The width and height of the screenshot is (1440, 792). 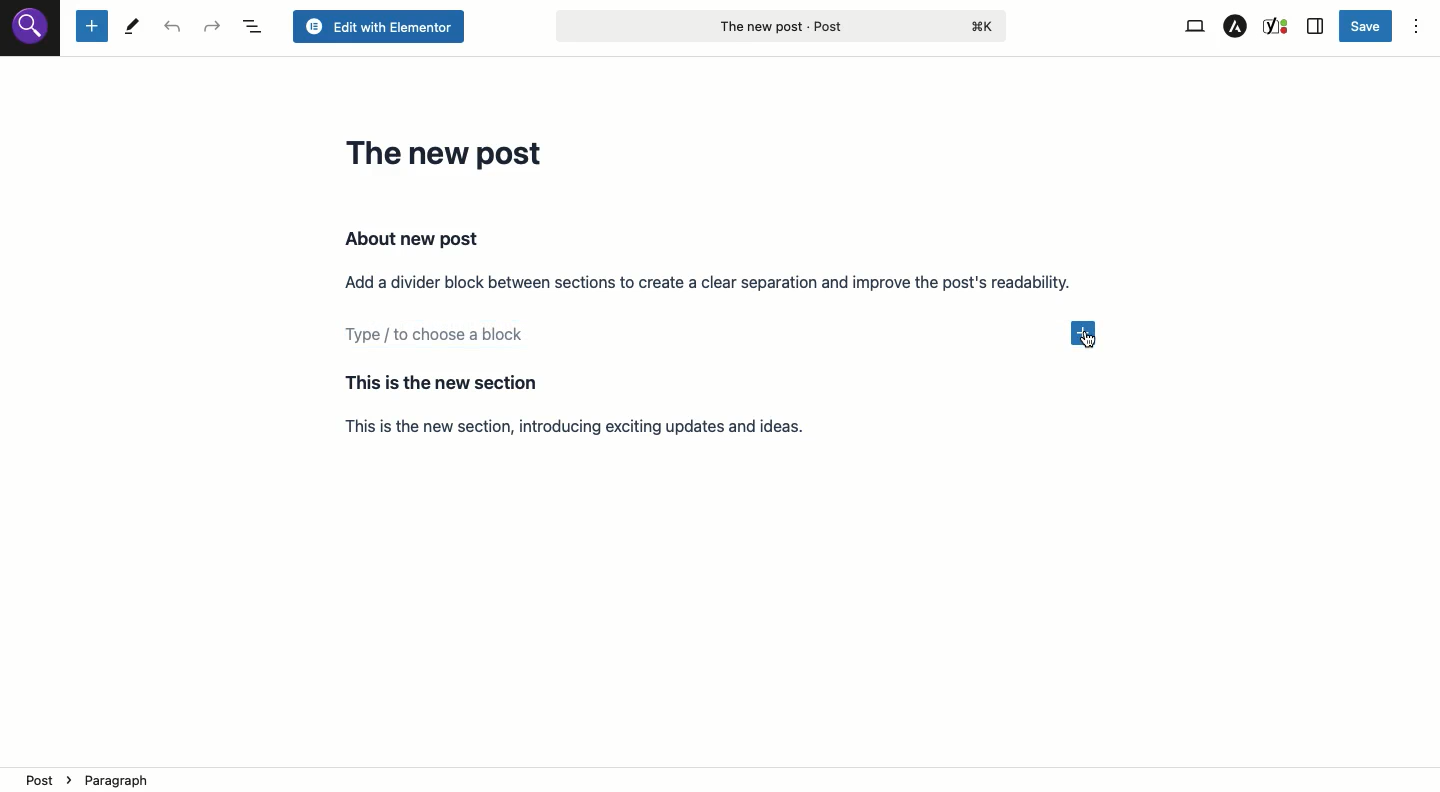 What do you see at coordinates (1316, 27) in the screenshot?
I see `Sidebar` at bounding box center [1316, 27].